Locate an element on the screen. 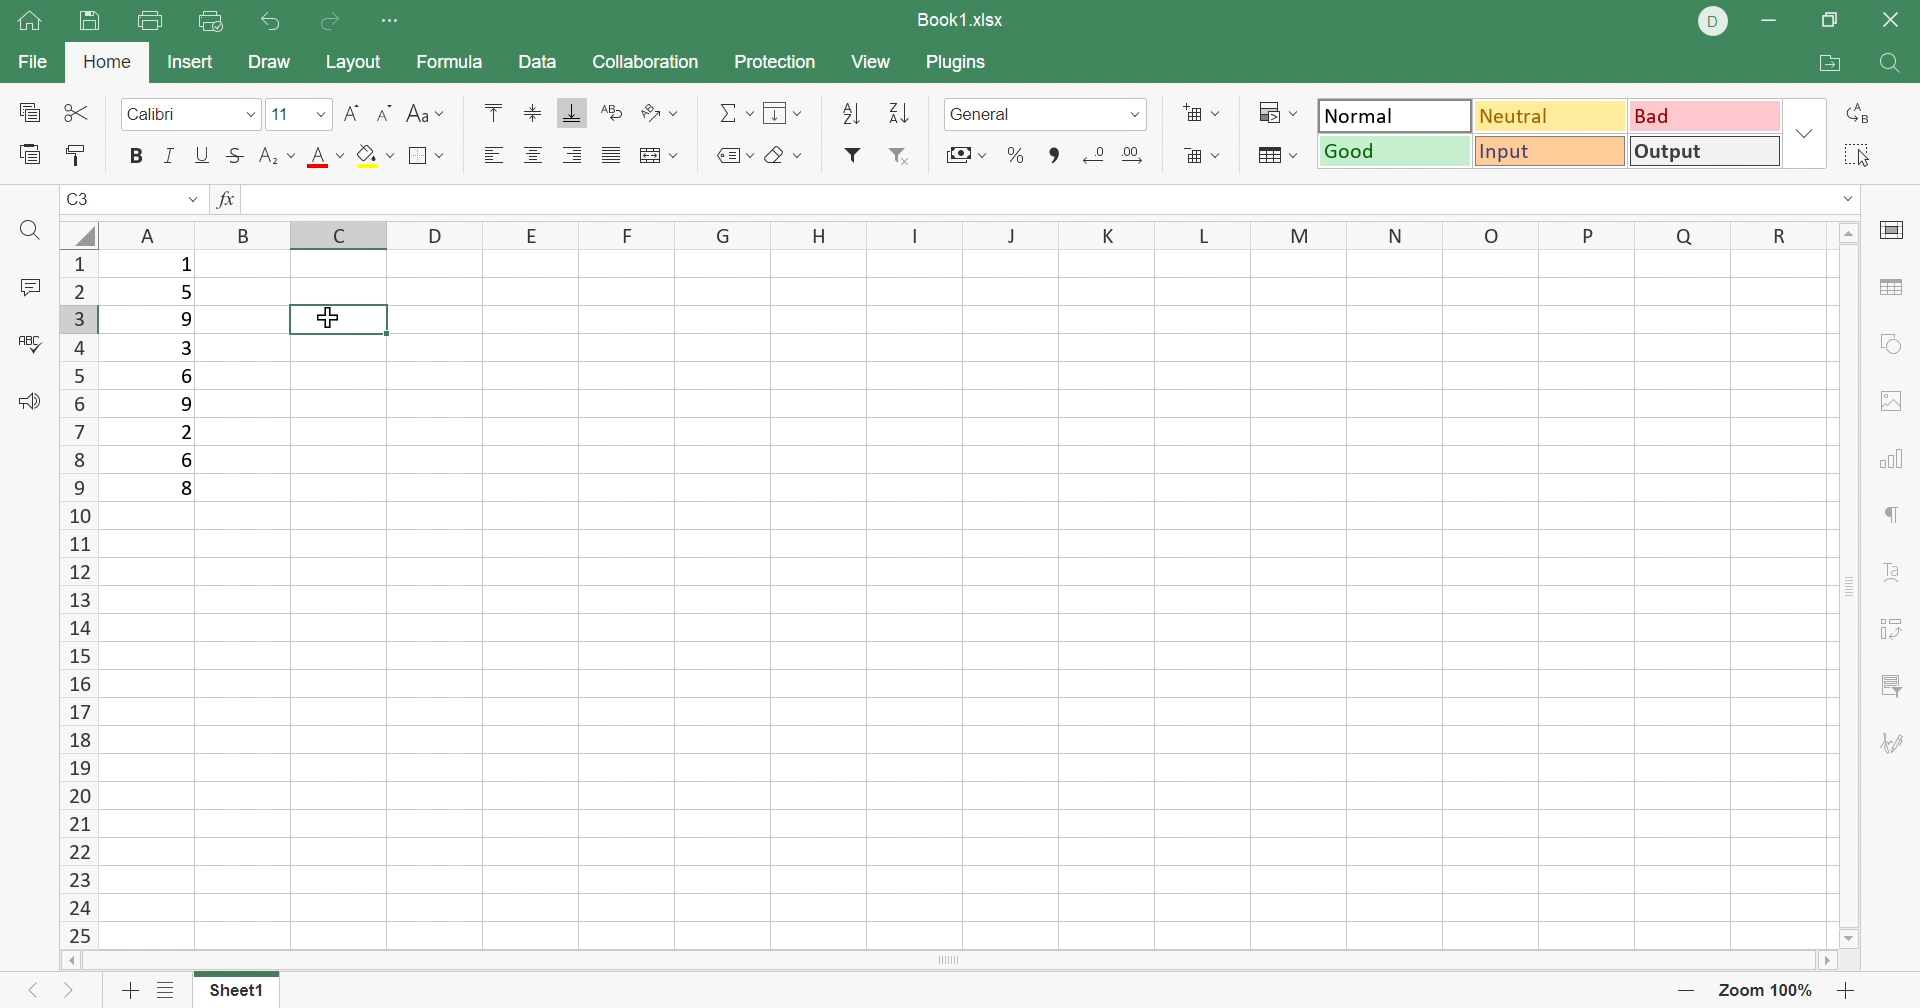 The height and width of the screenshot is (1008, 1920). 9 is located at coordinates (191, 403).